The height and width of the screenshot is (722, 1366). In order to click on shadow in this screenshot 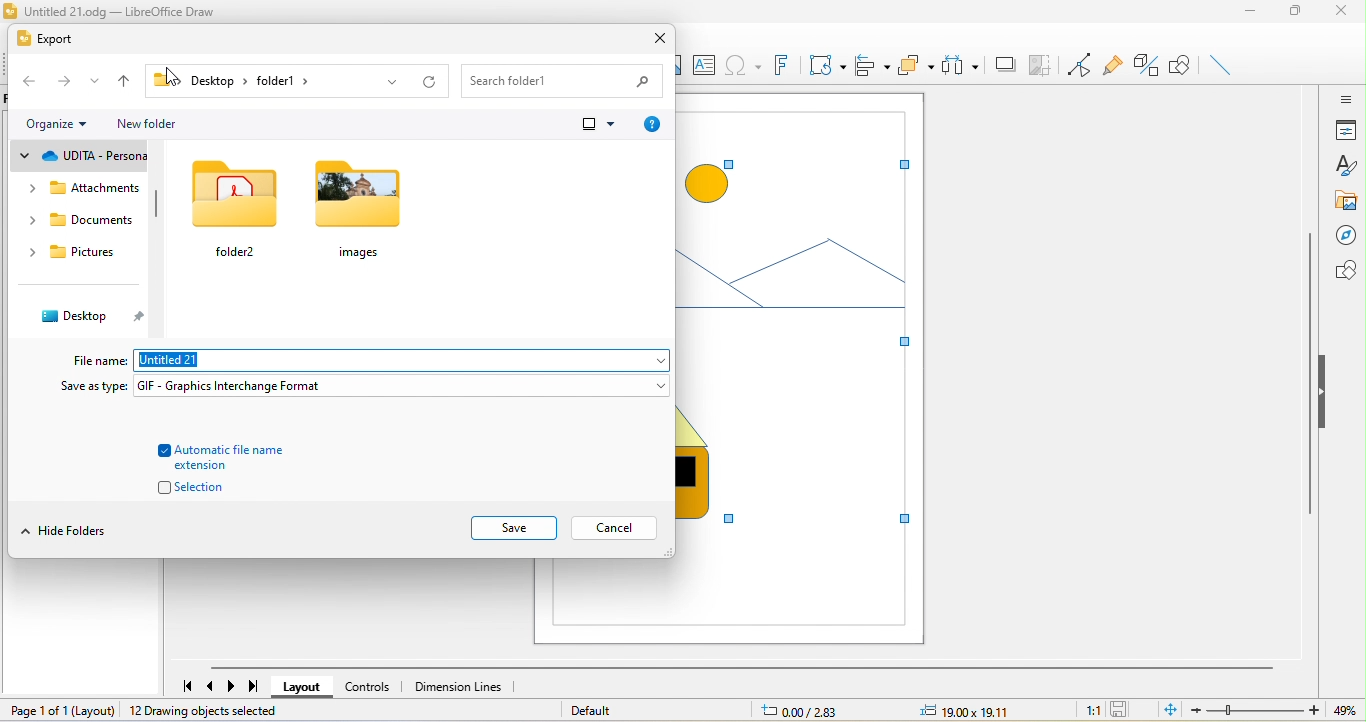, I will do `click(1005, 65)`.